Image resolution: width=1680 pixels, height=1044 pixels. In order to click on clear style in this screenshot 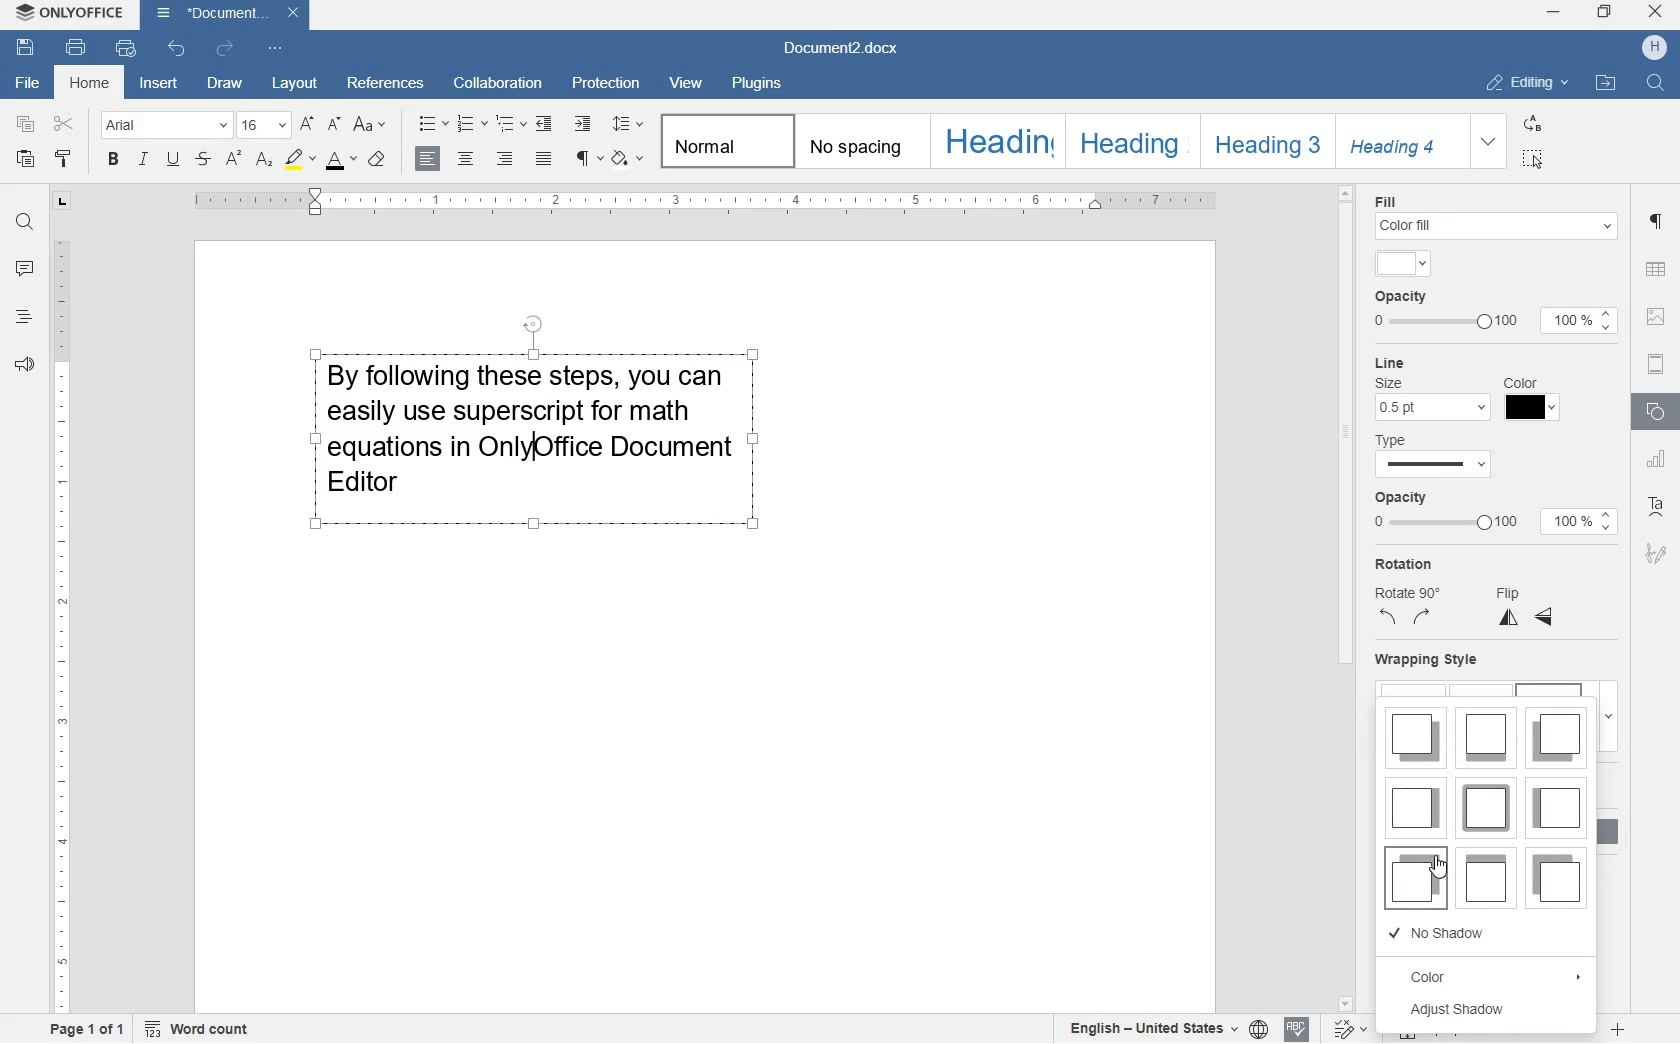, I will do `click(377, 160)`.